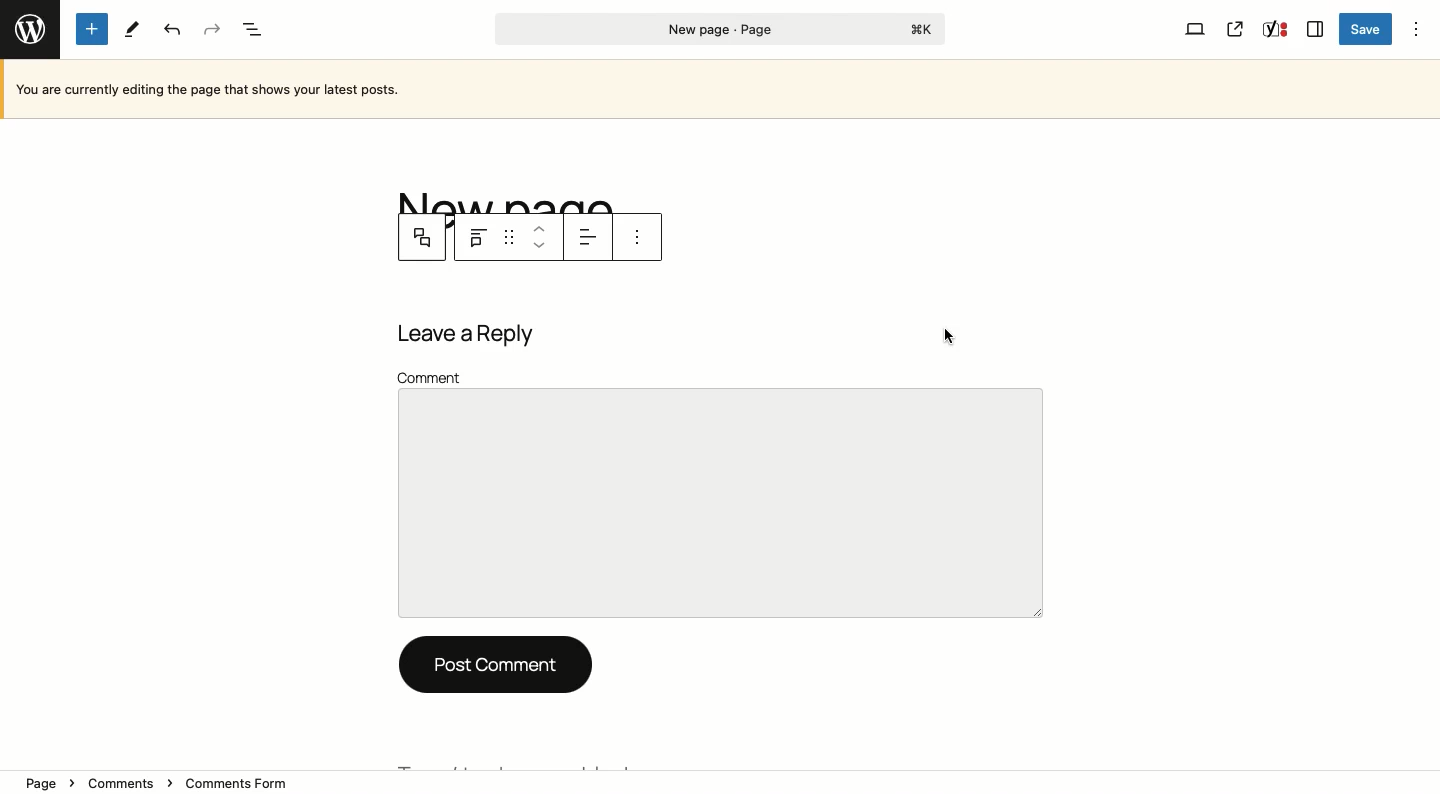 This screenshot has width=1440, height=794. Describe the element at coordinates (950, 339) in the screenshot. I see `cursor` at that location.